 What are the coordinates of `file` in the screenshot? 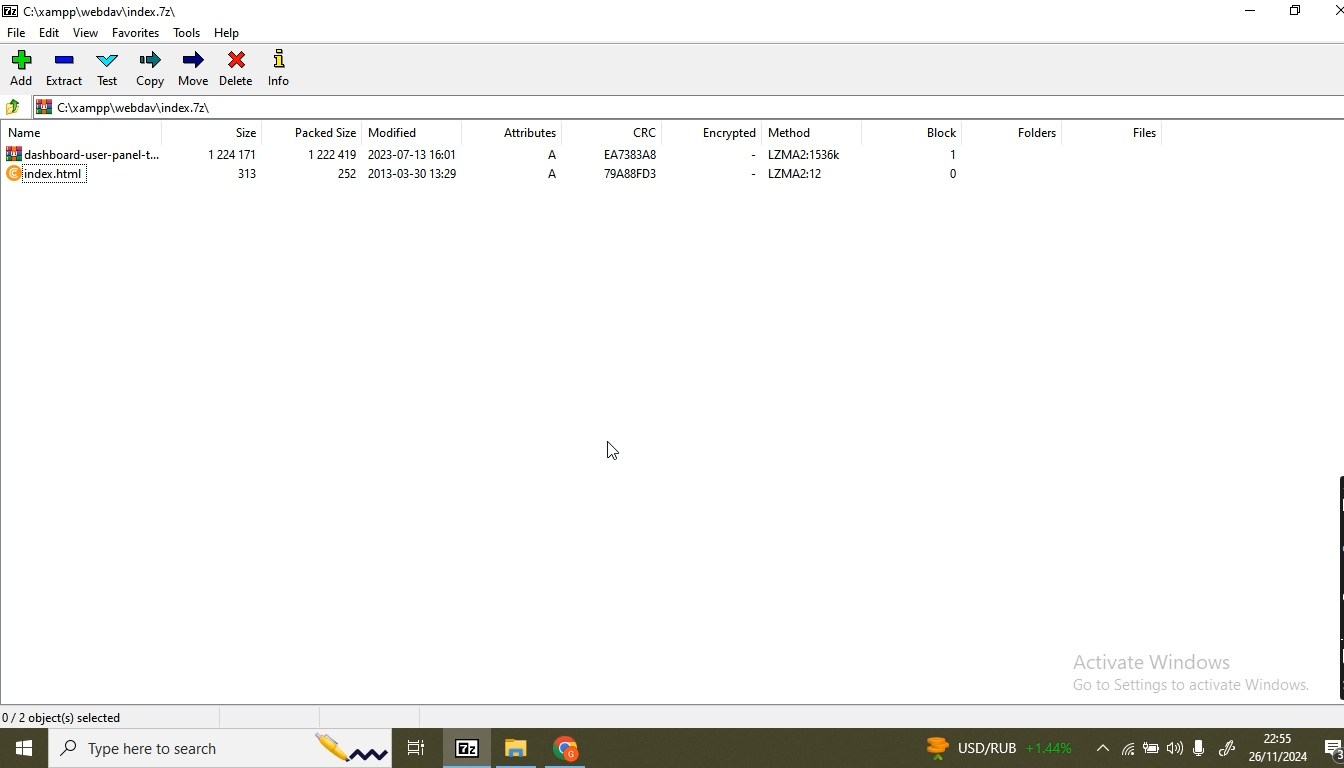 It's located at (20, 33).